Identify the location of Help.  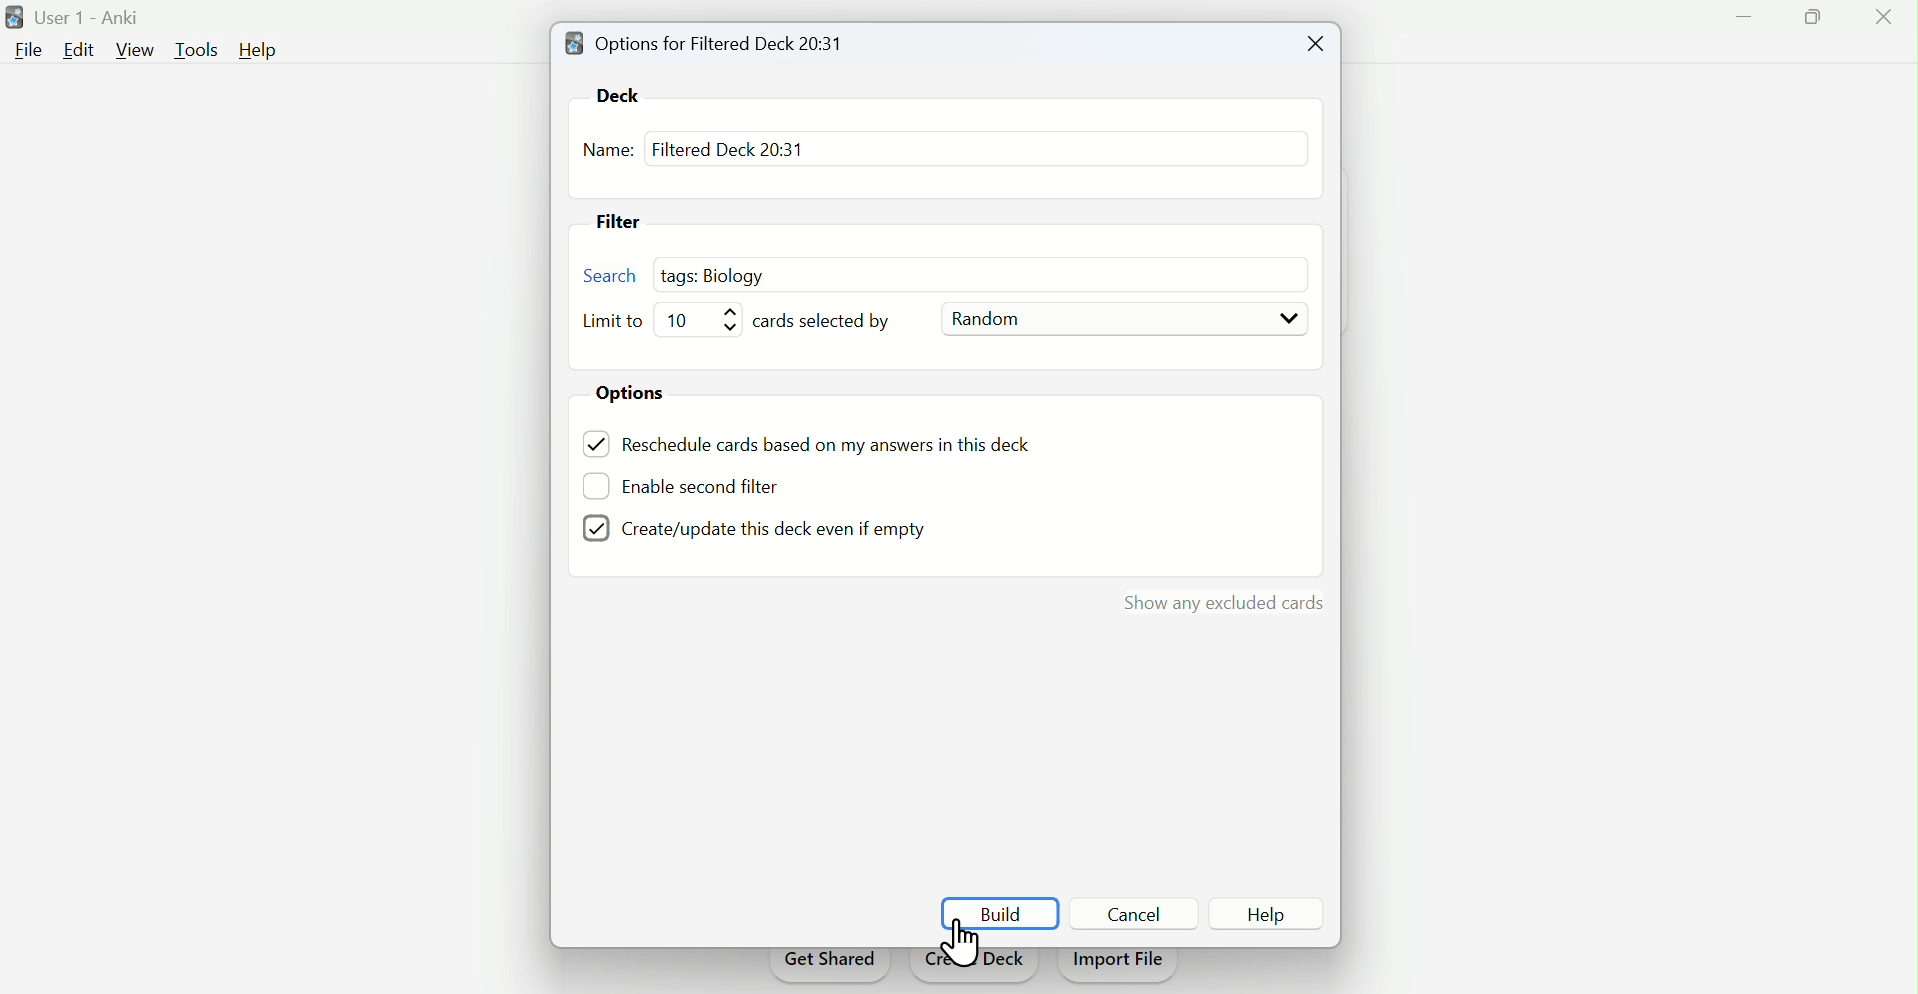
(264, 51).